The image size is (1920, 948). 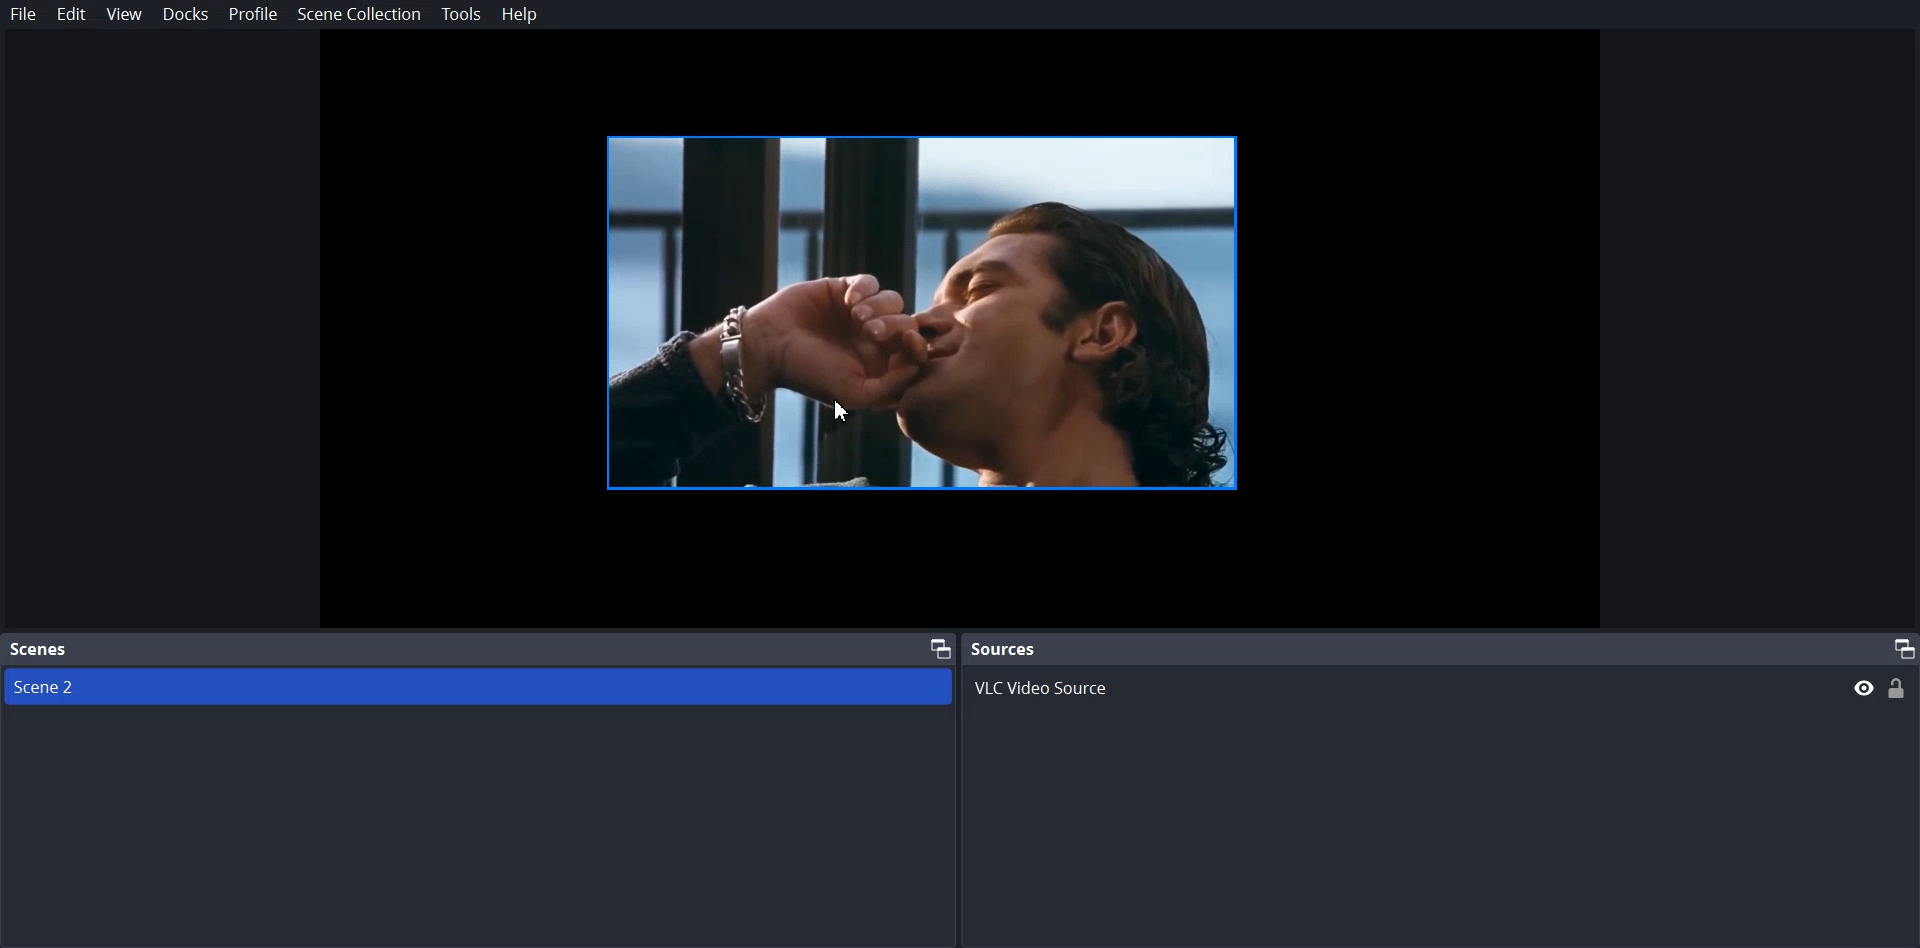 What do you see at coordinates (1863, 688) in the screenshot?
I see `hide/display` at bounding box center [1863, 688].